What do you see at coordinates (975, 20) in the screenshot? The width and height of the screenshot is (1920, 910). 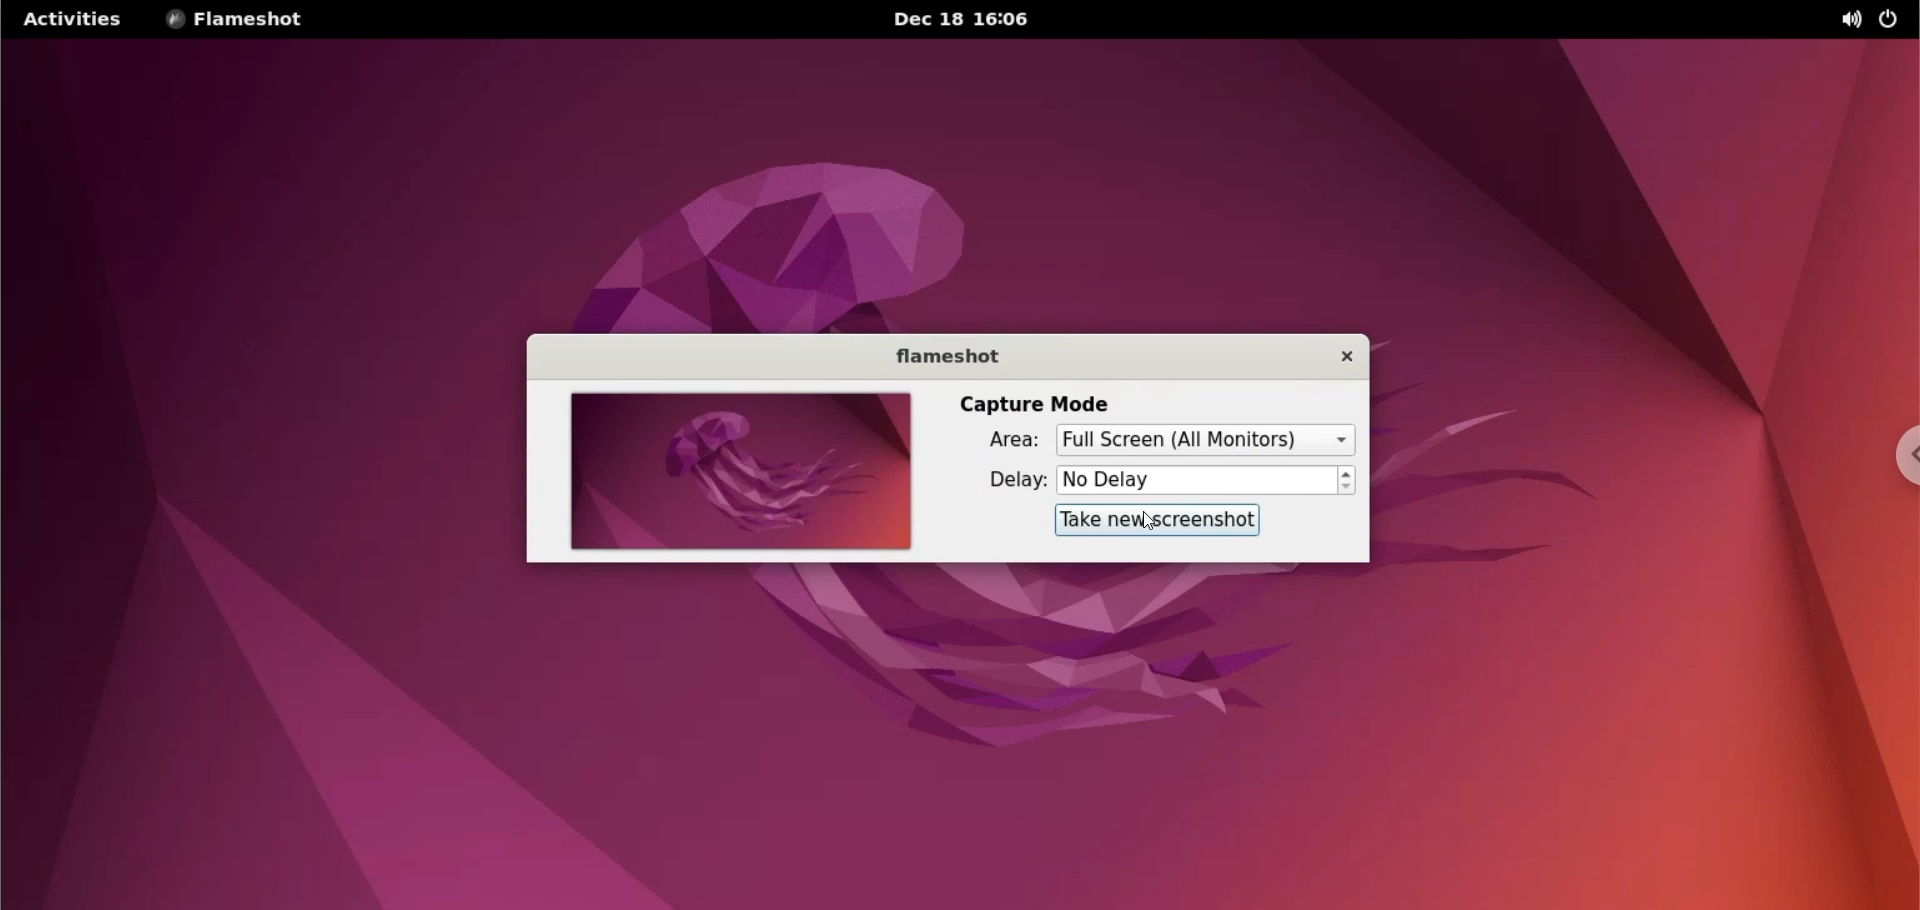 I see `date and time` at bounding box center [975, 20].